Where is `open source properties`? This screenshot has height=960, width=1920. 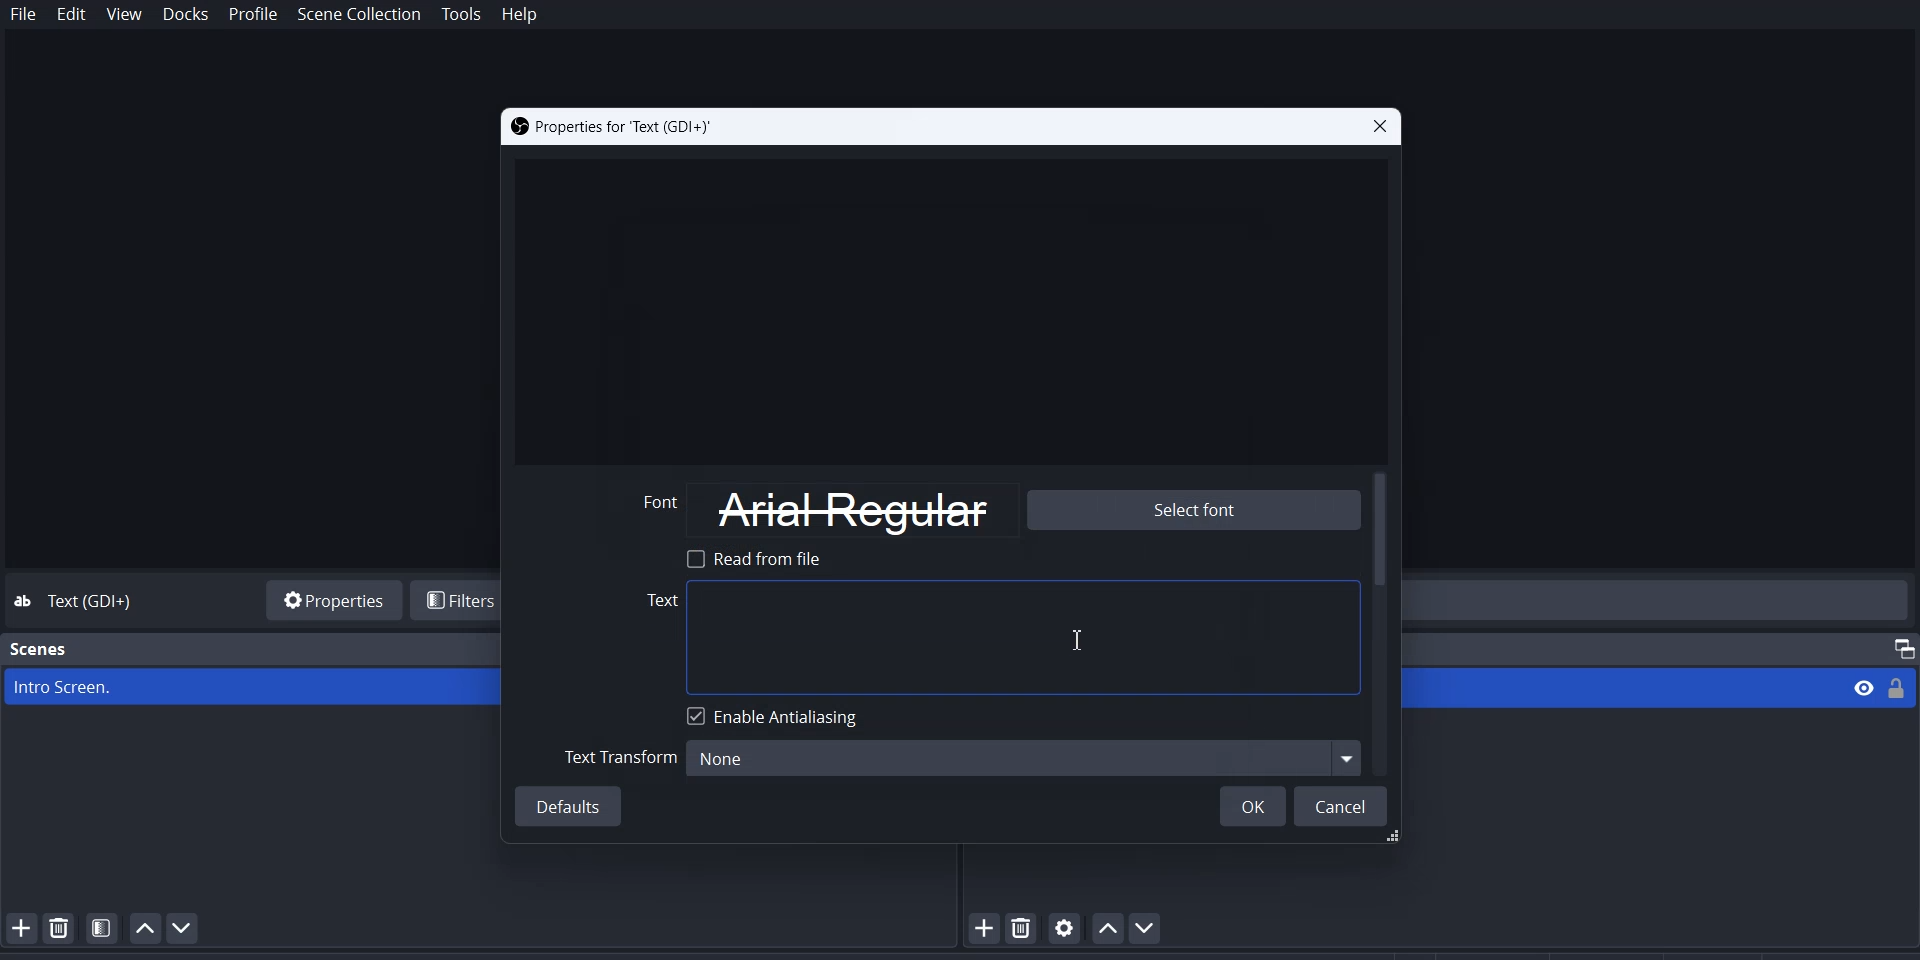 open source properties is located at coordinates (1065, 927).